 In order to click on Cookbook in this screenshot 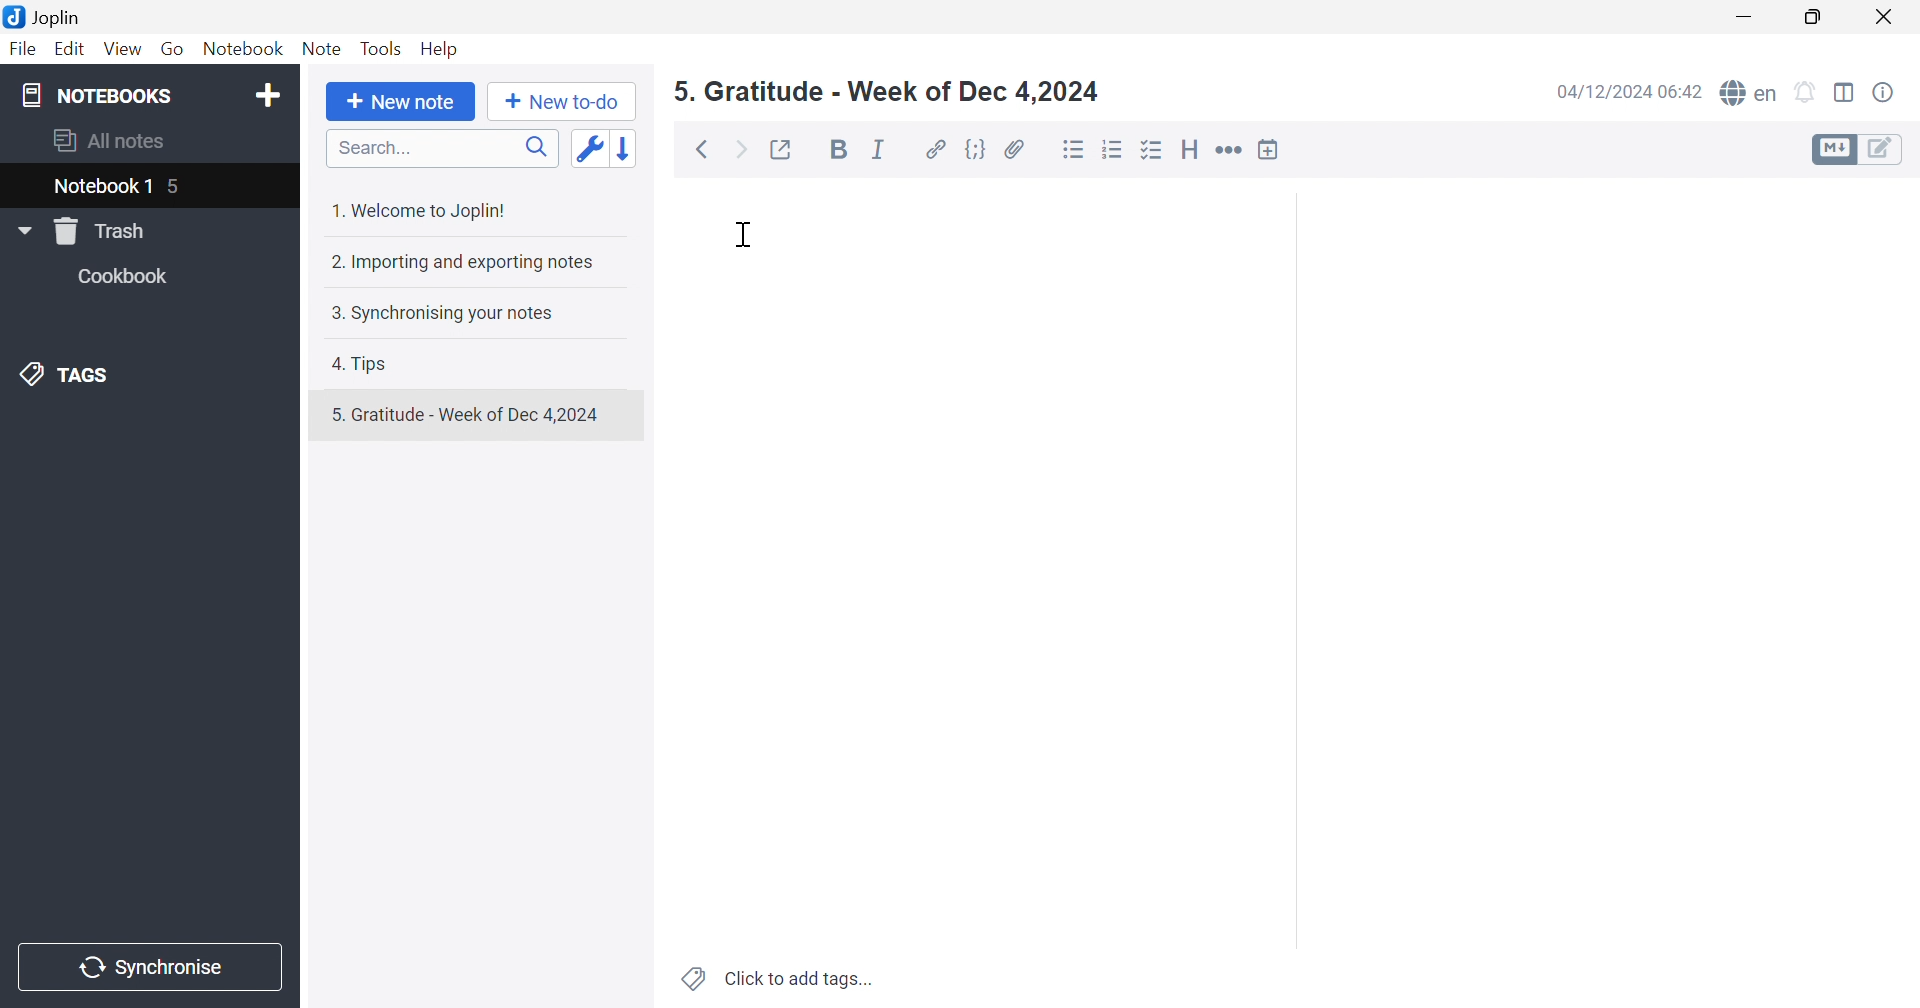, I will do `click(129, 276)`.